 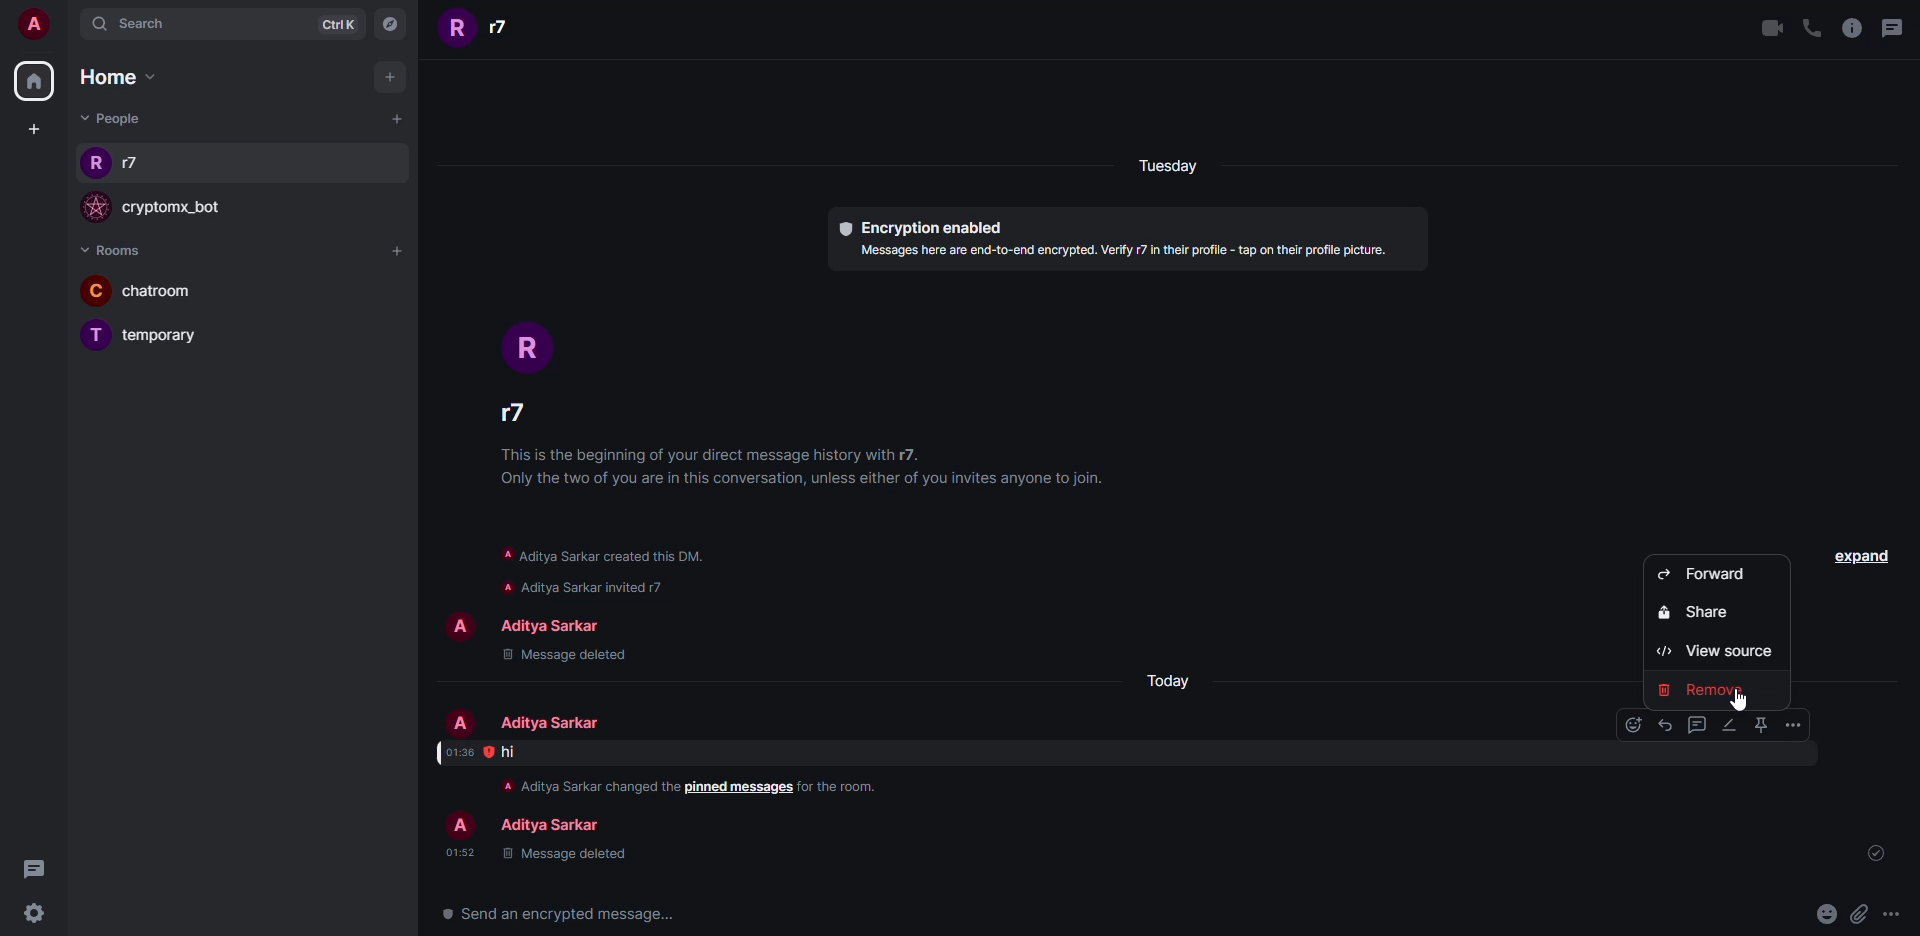 I want to click on pin, so click(x=1759, y=724).